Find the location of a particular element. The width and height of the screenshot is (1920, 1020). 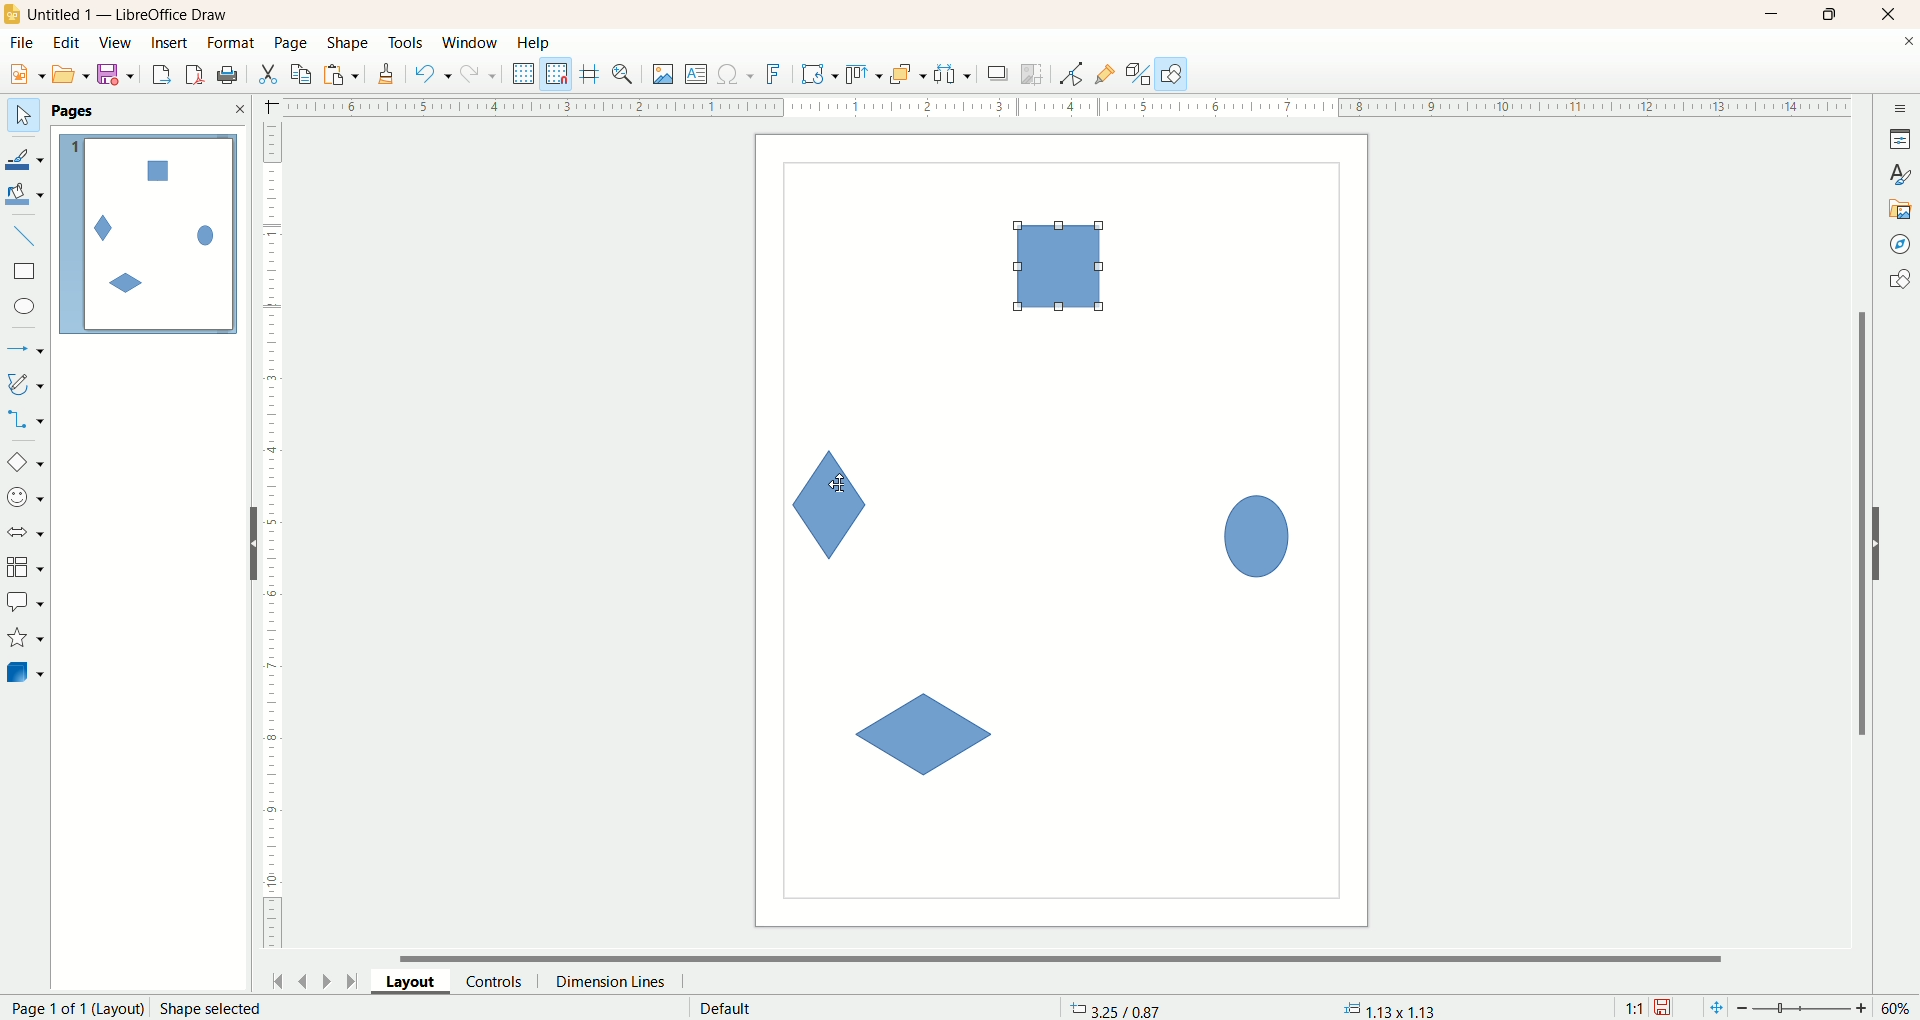

Shape selected is located at coordinates (212, 1008).